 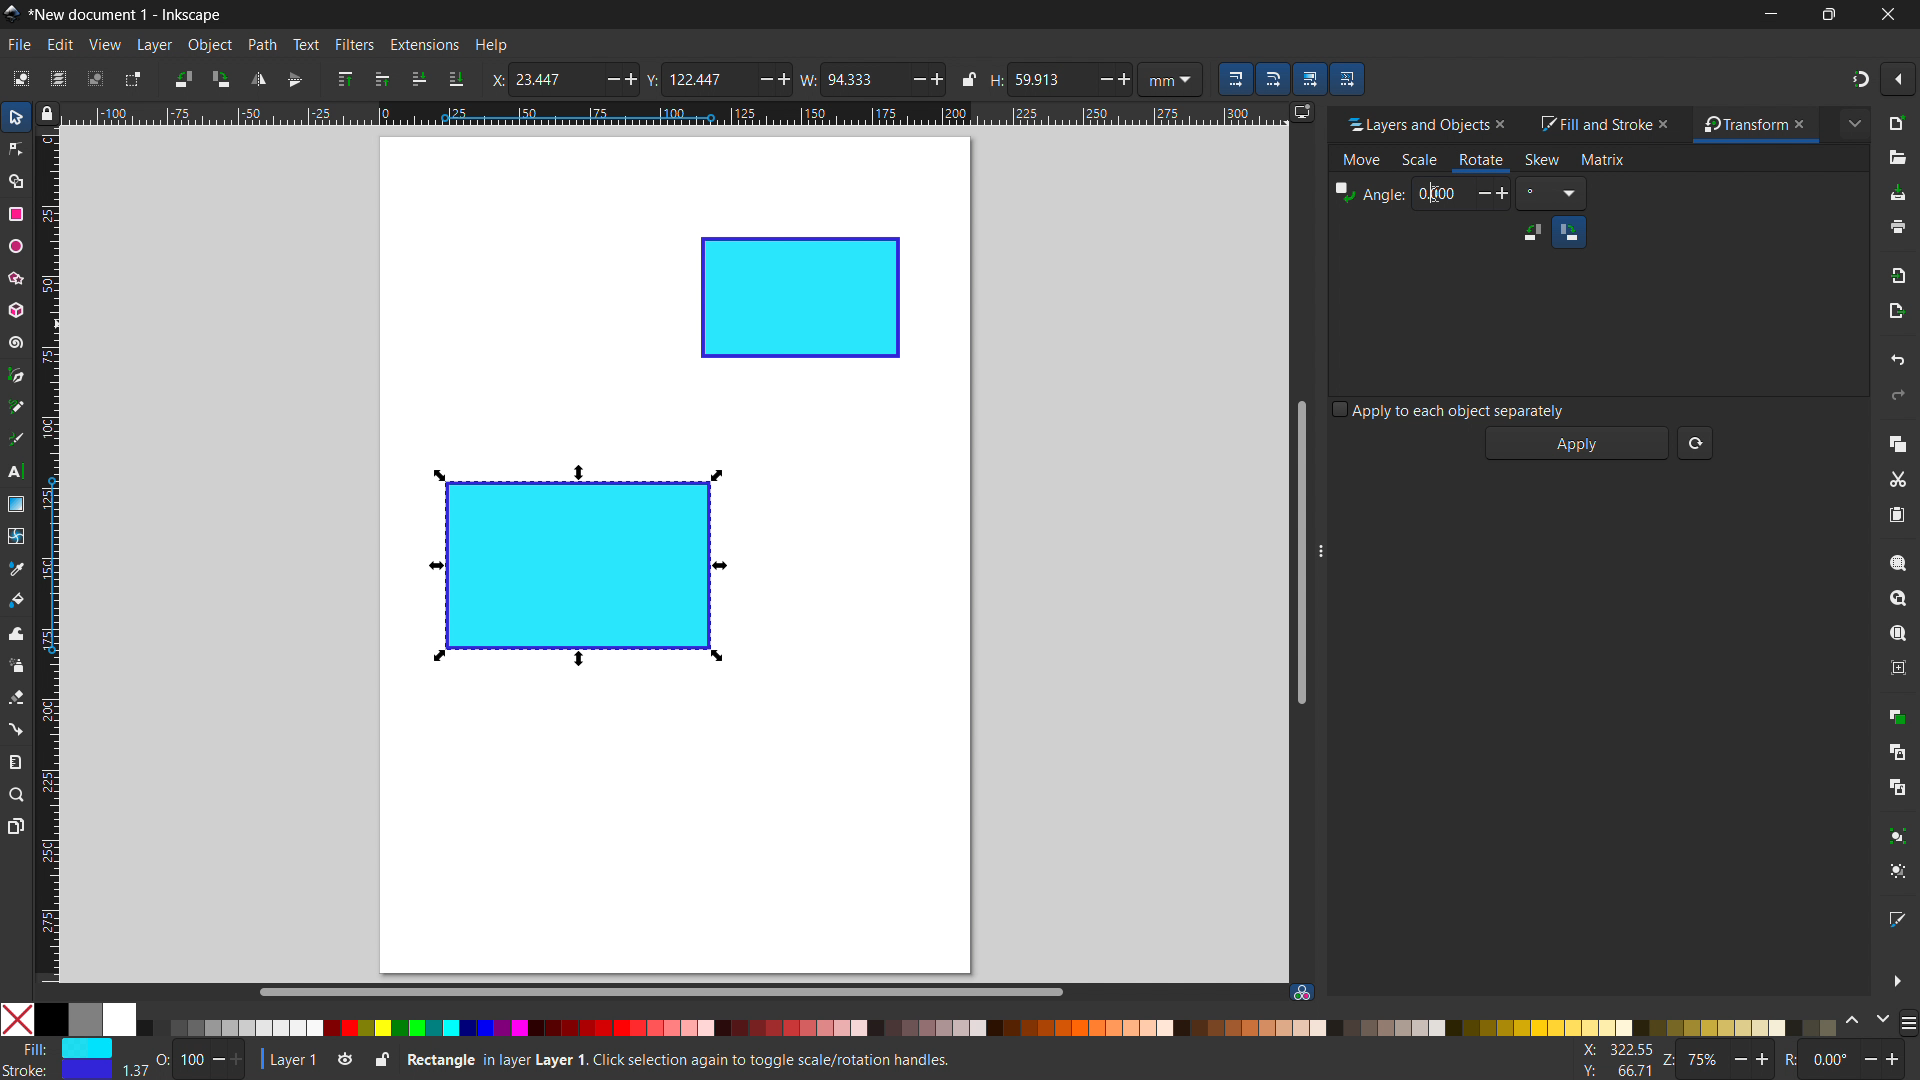 I want to click on horizontal scrollbar, so click(x=658, y=991).